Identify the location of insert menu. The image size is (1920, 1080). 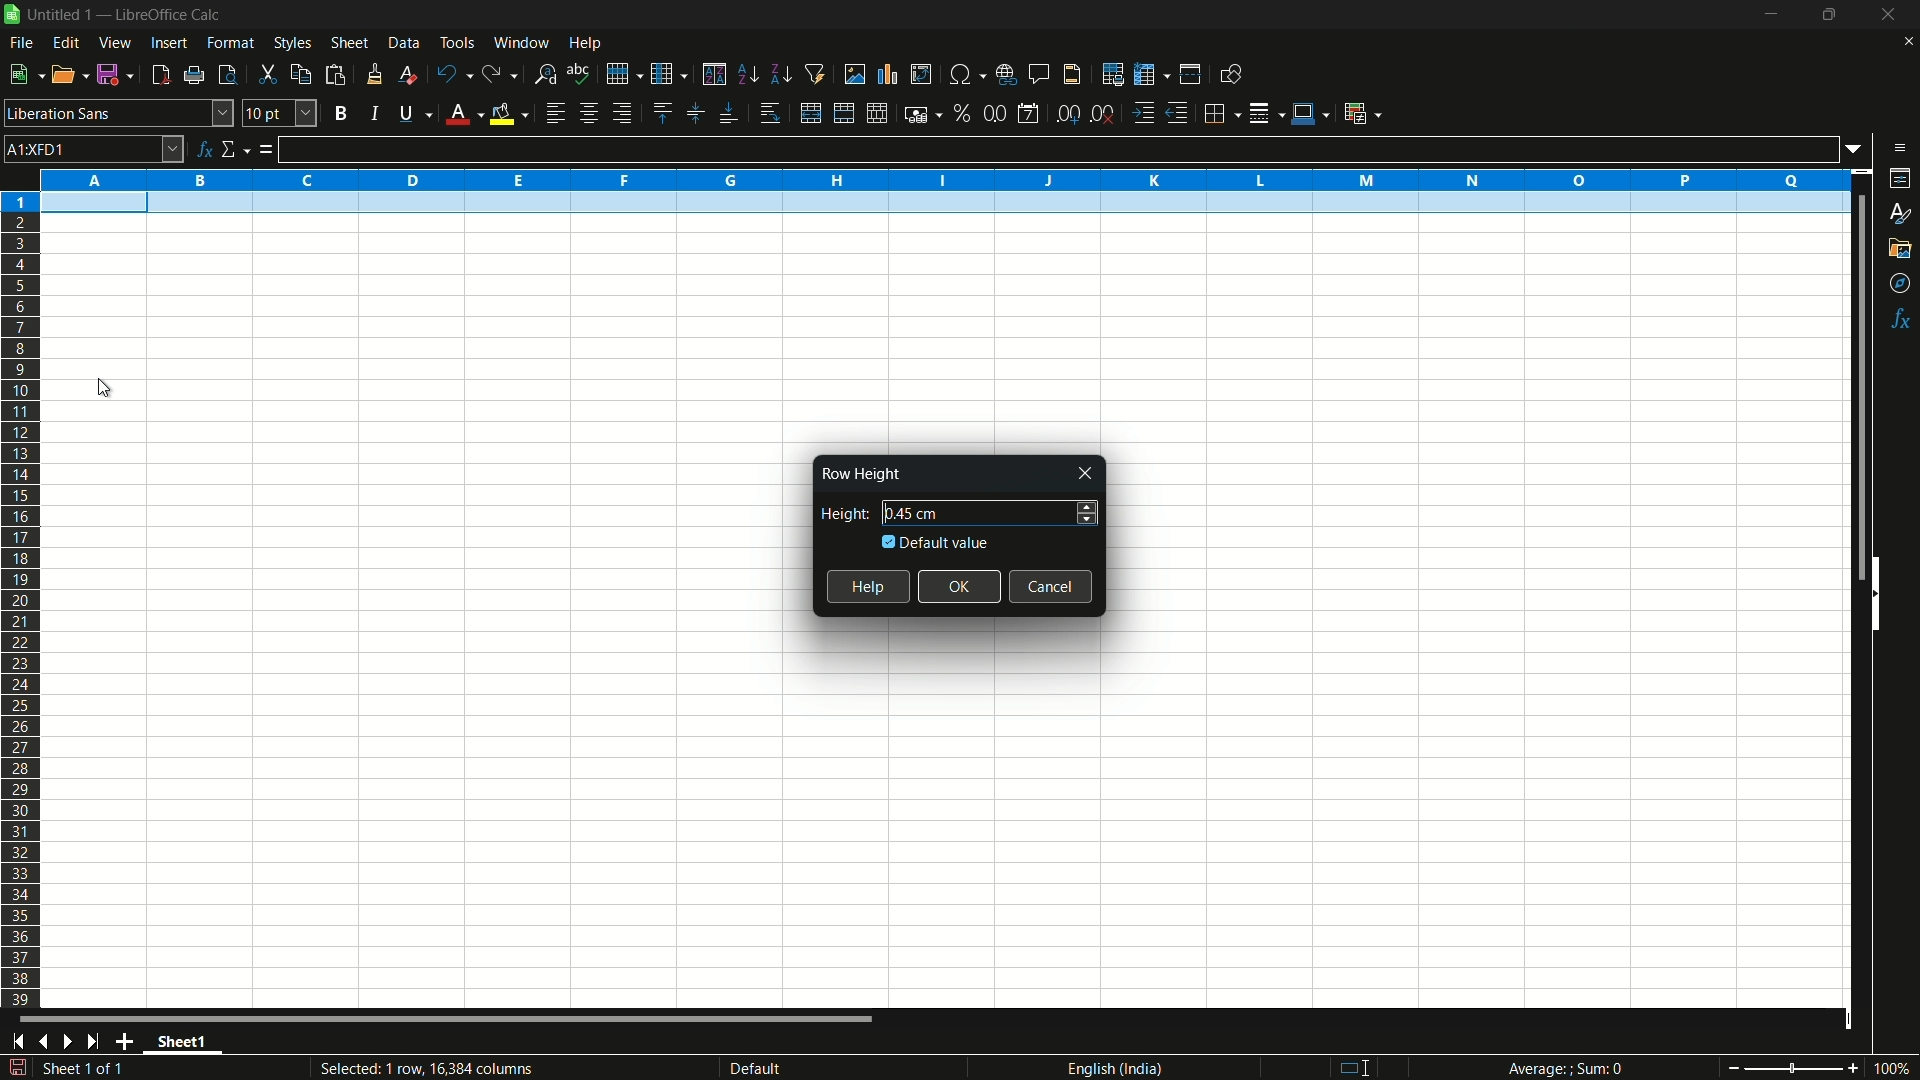
(167, 43).